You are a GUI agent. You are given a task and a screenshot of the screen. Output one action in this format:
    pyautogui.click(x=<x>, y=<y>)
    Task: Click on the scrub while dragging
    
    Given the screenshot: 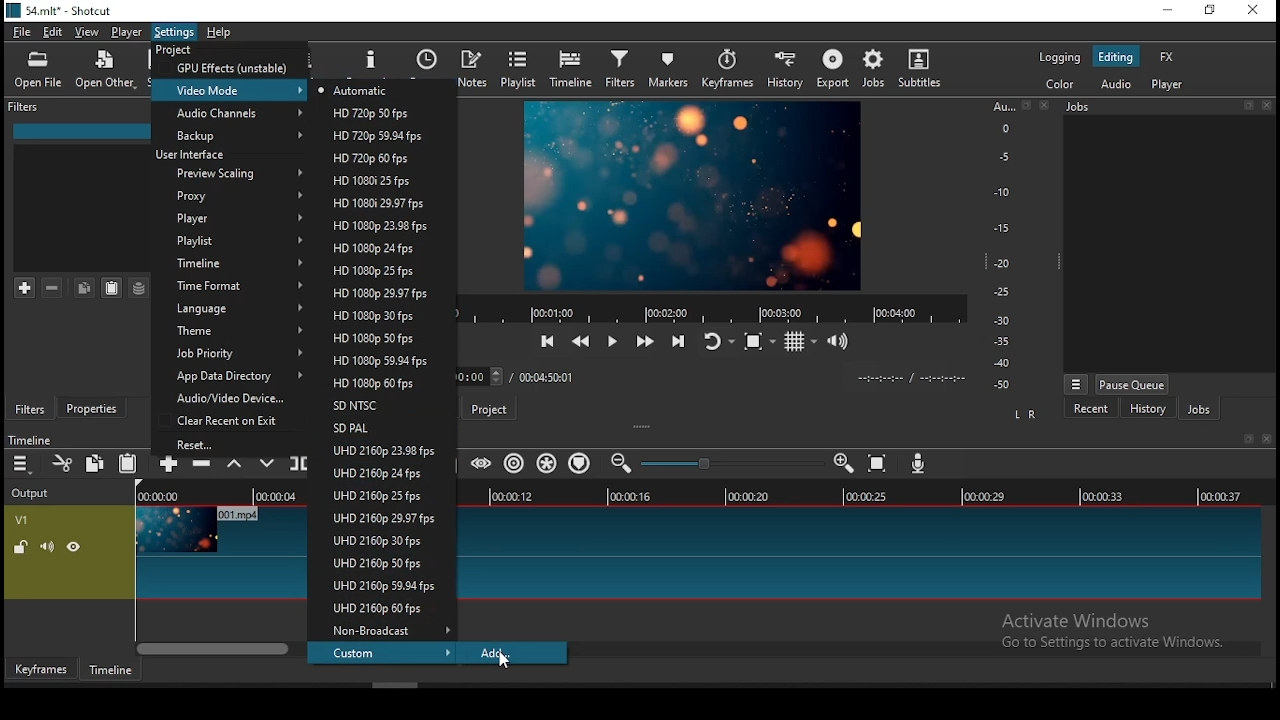 What is the action you would take?
    pyautogui.click(x=483, y=464)
    